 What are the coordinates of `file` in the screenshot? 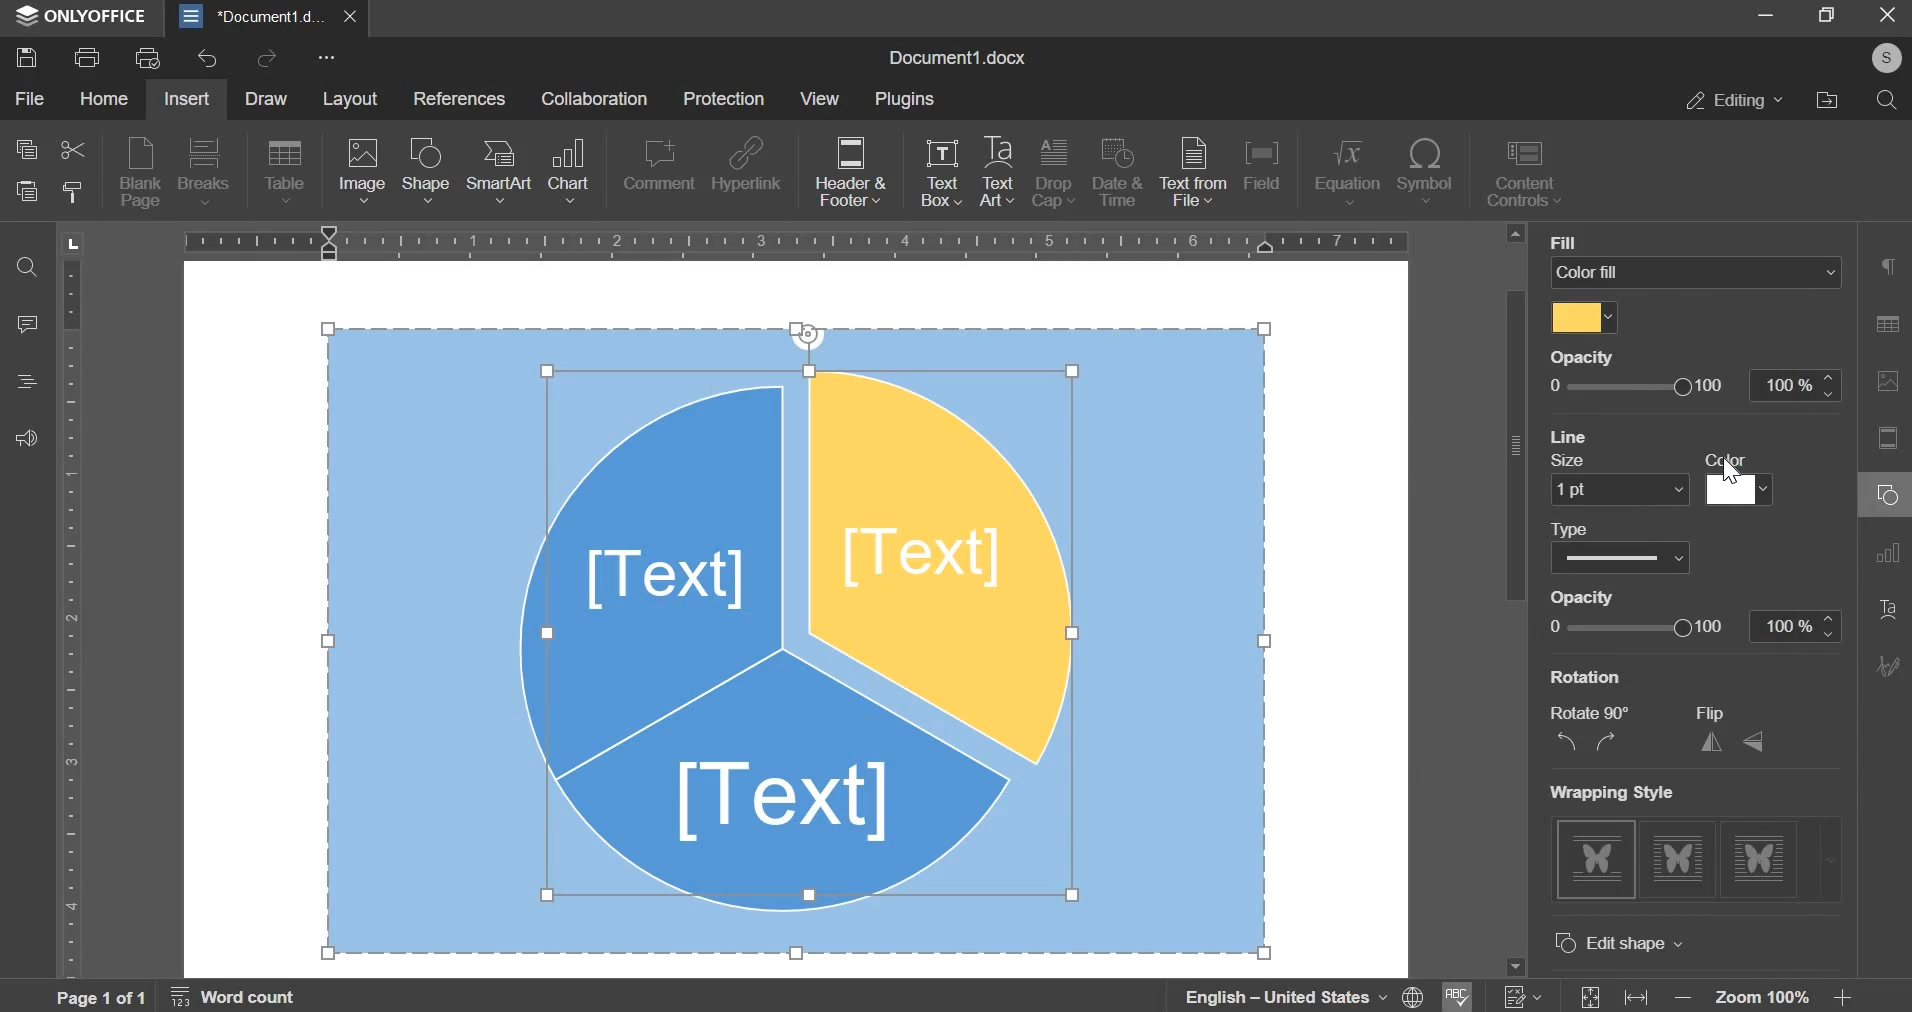 It's located at (33, 98).